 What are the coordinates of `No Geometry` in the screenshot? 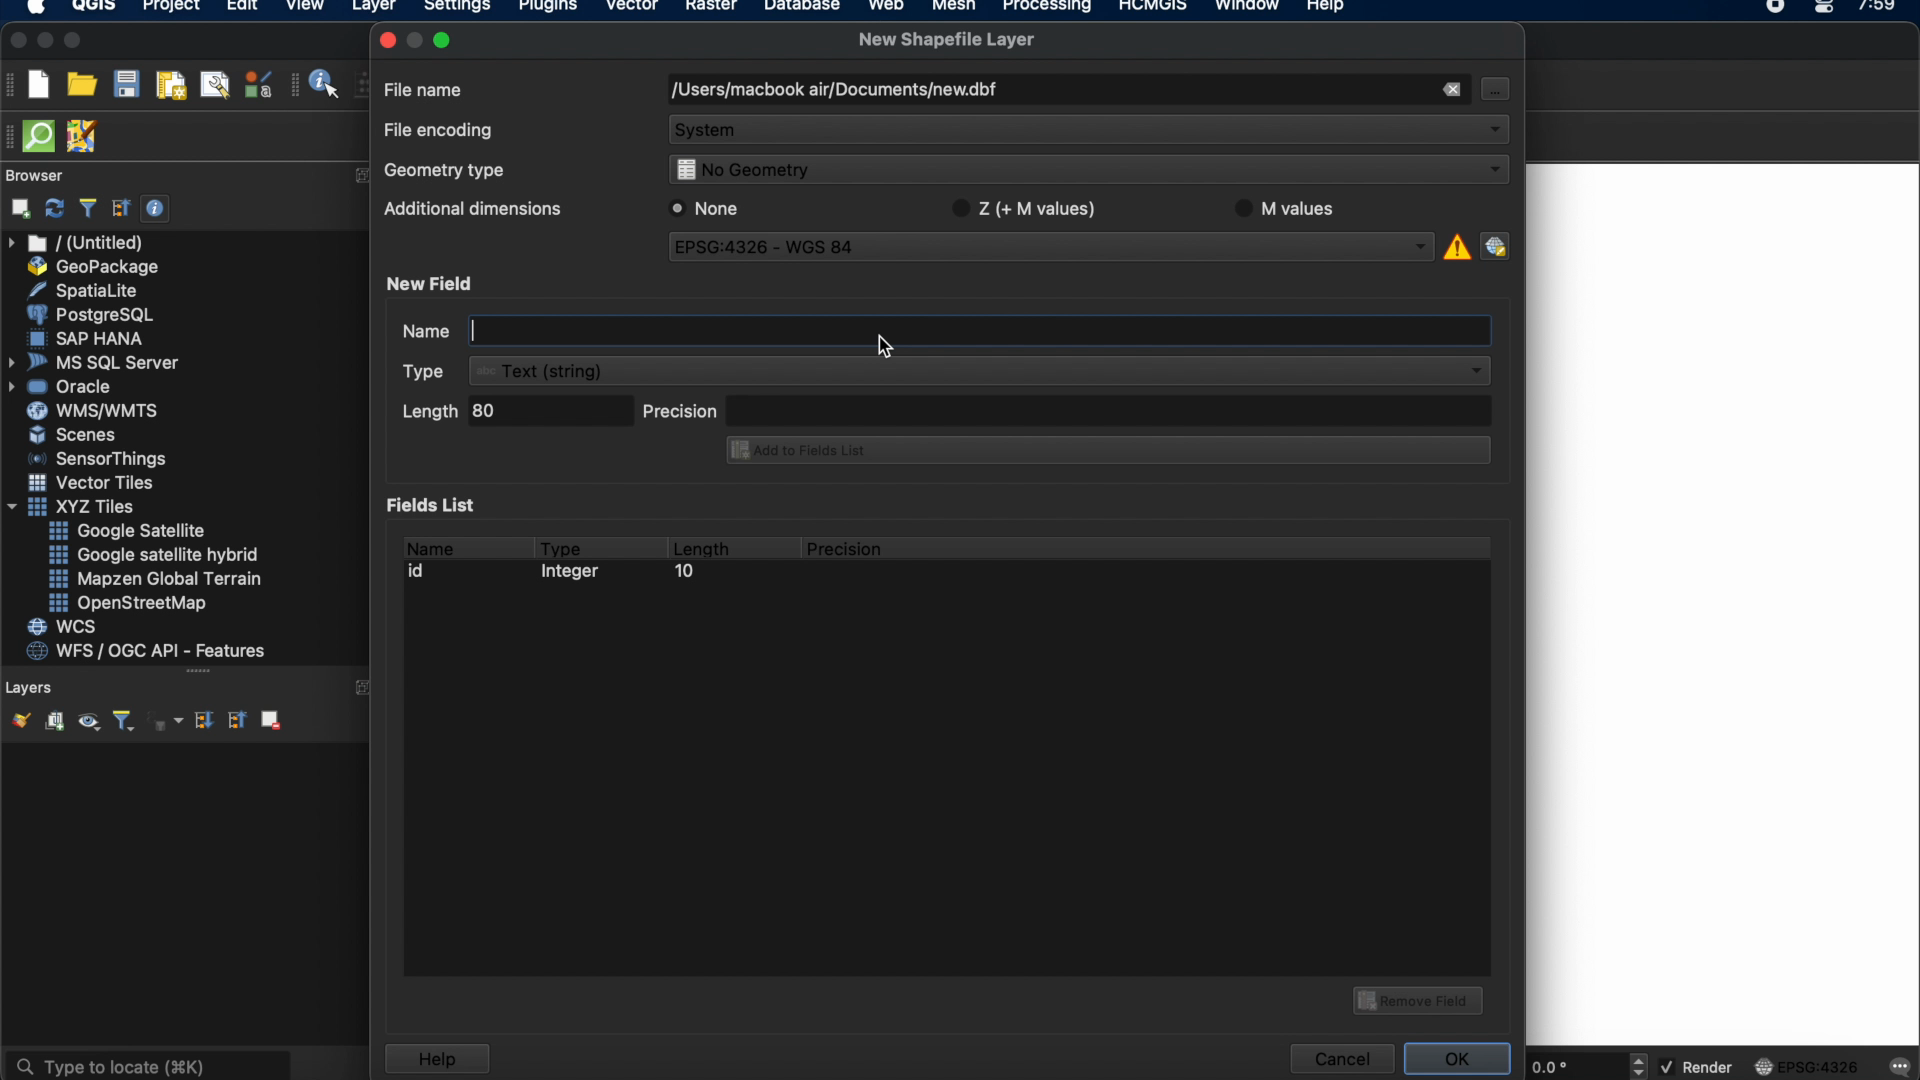 It's located at (1084, 172).